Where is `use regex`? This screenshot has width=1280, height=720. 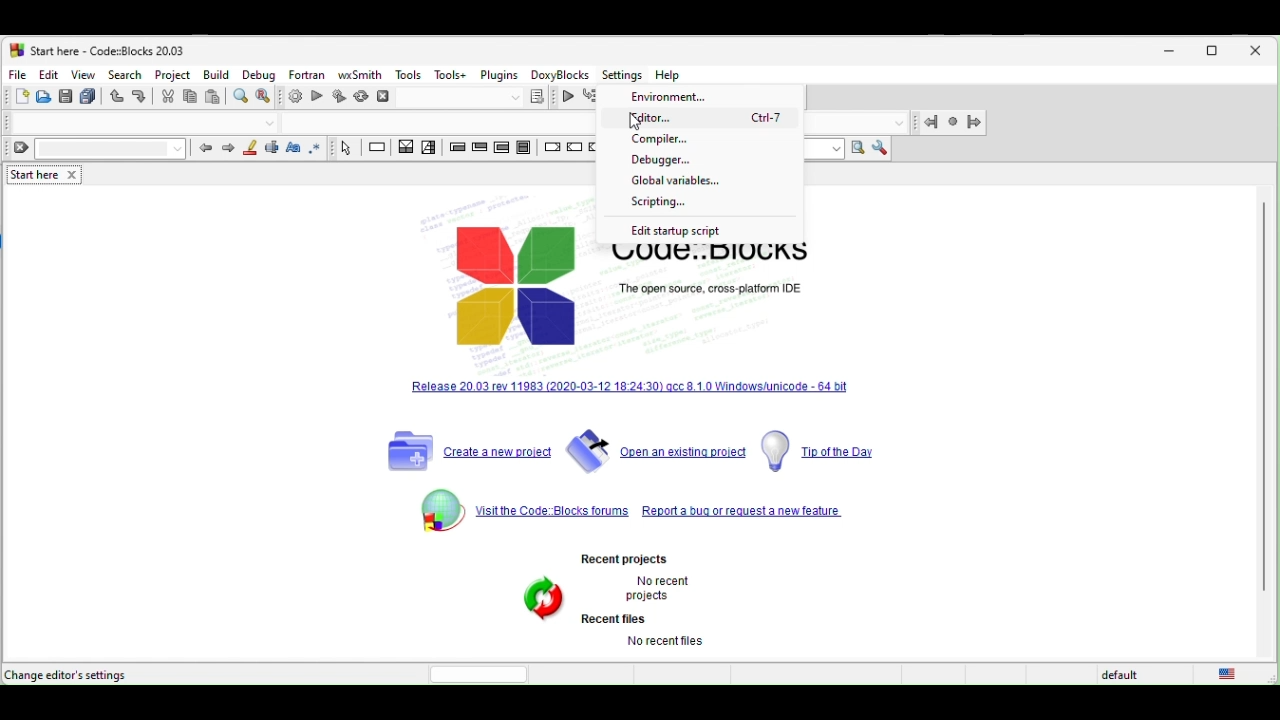 use regex is located at coordinates (322, 148).